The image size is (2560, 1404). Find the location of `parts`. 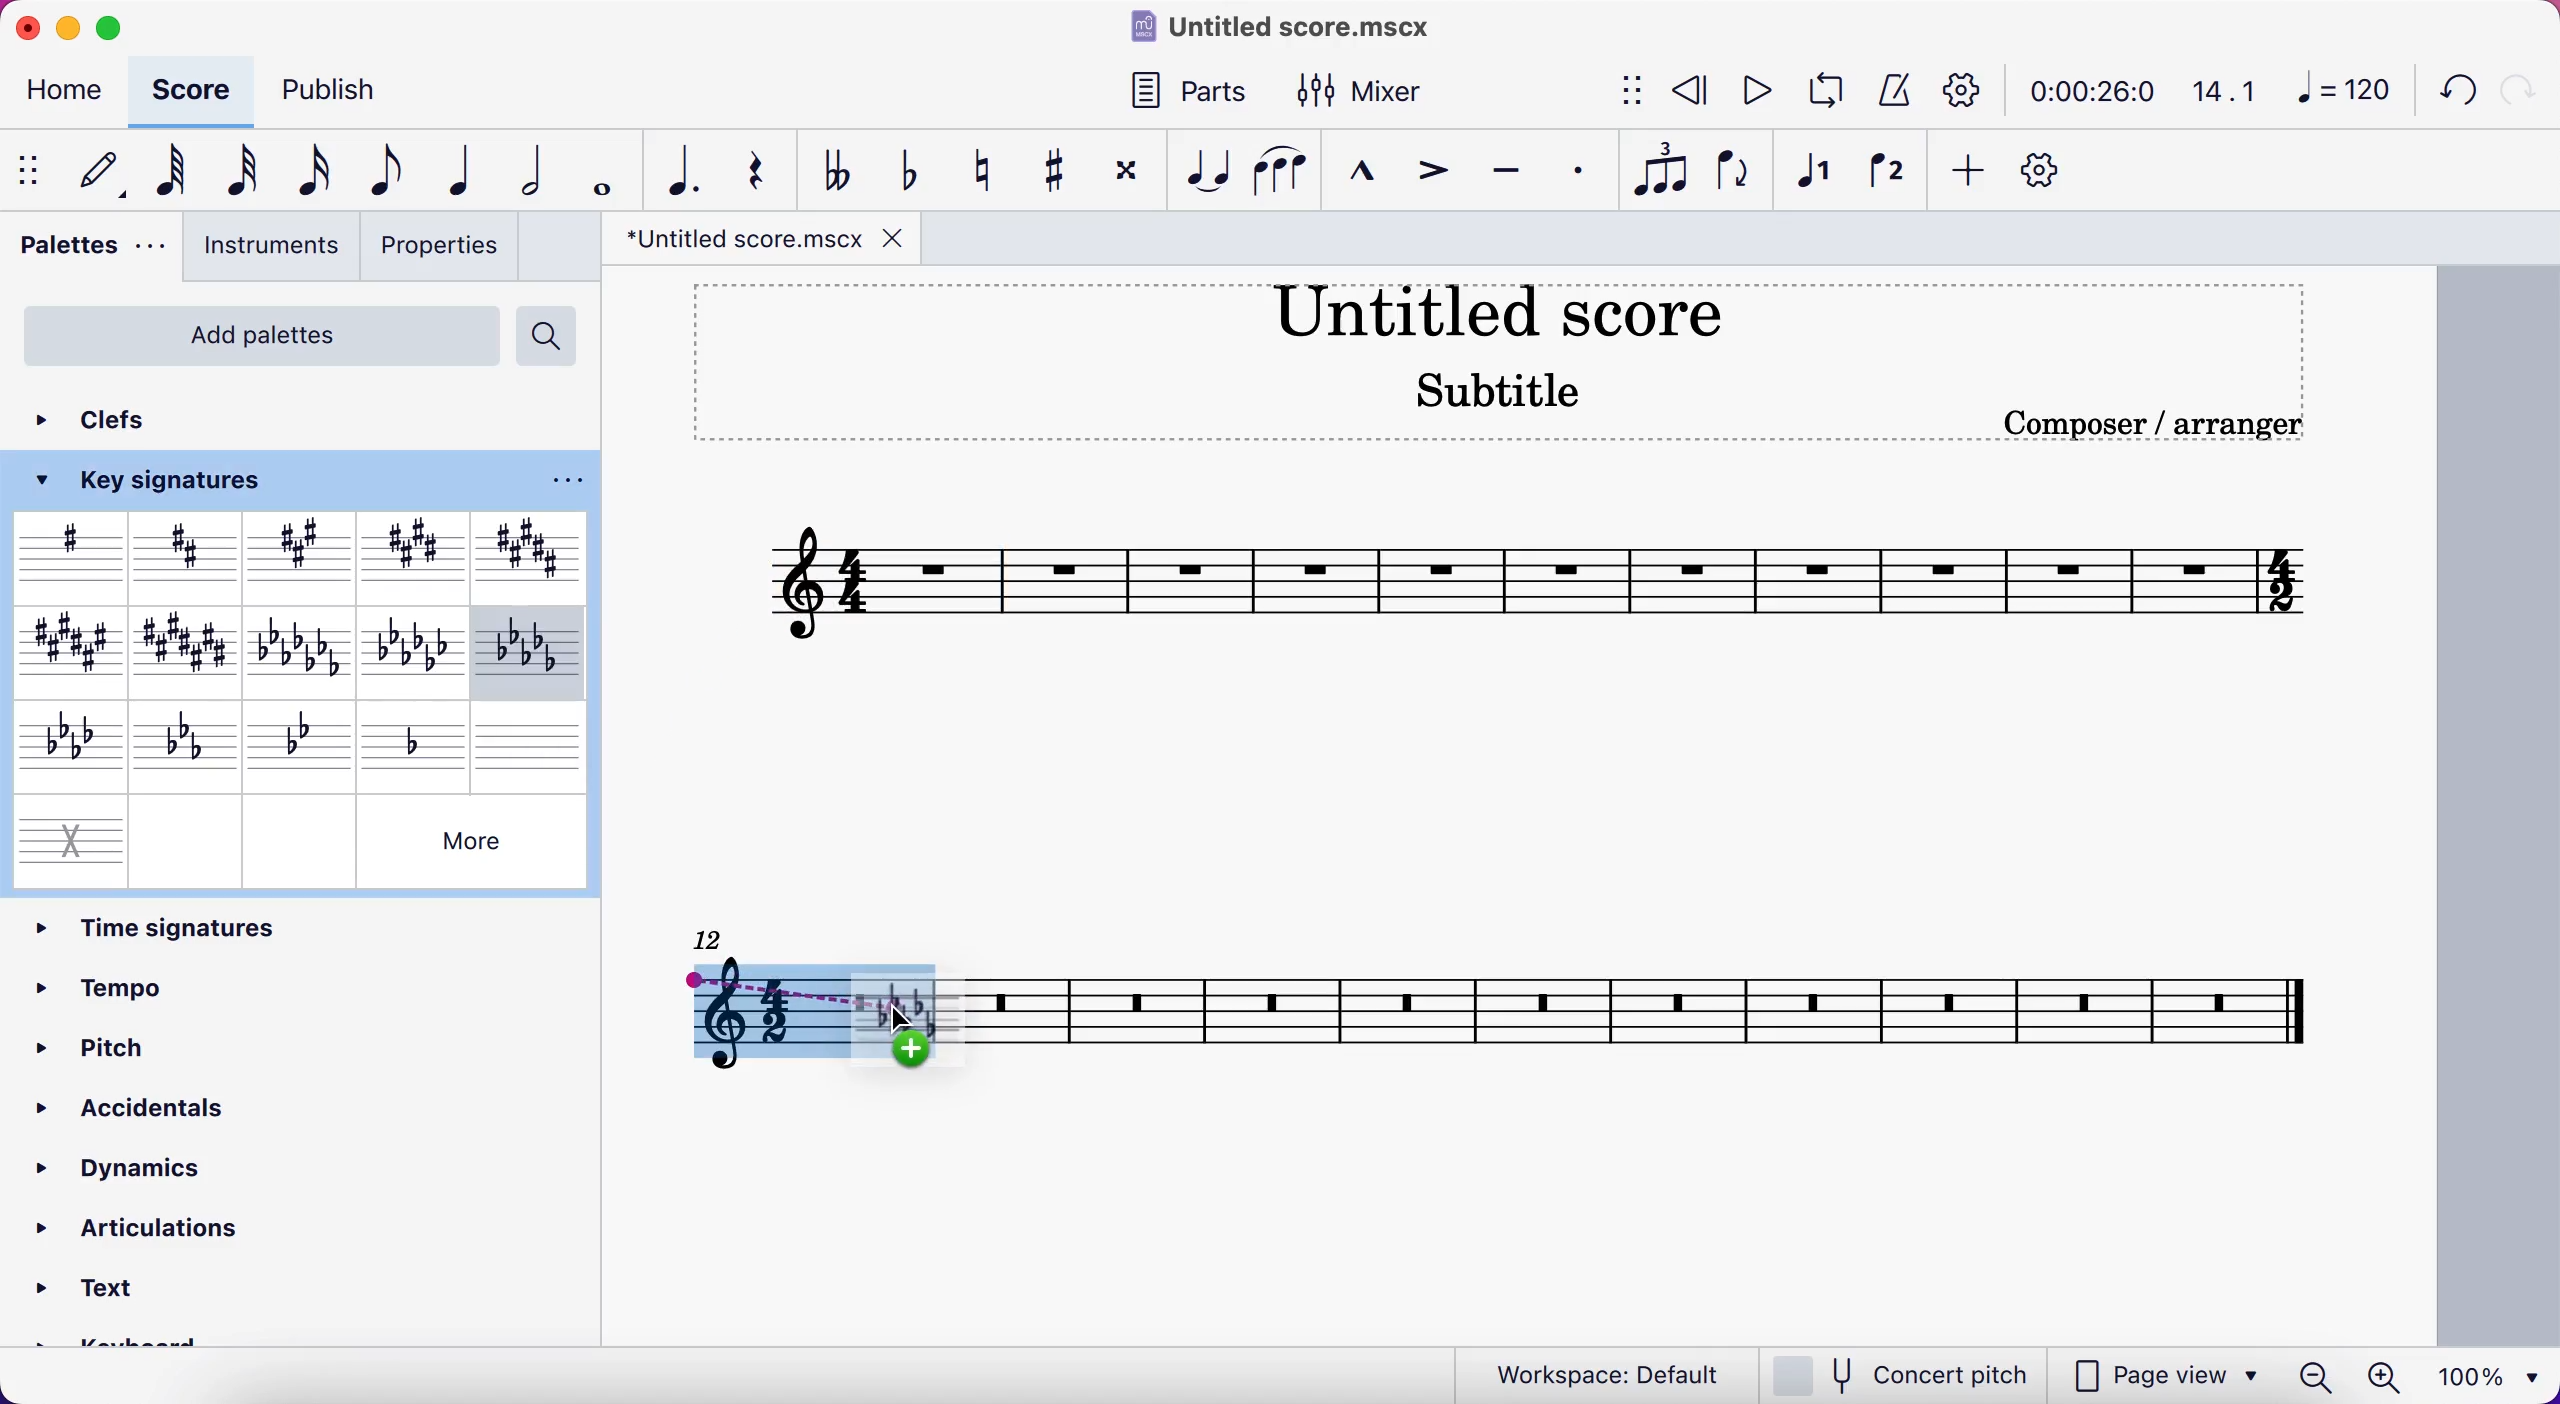

parts is located at coordinates (1195, 93).